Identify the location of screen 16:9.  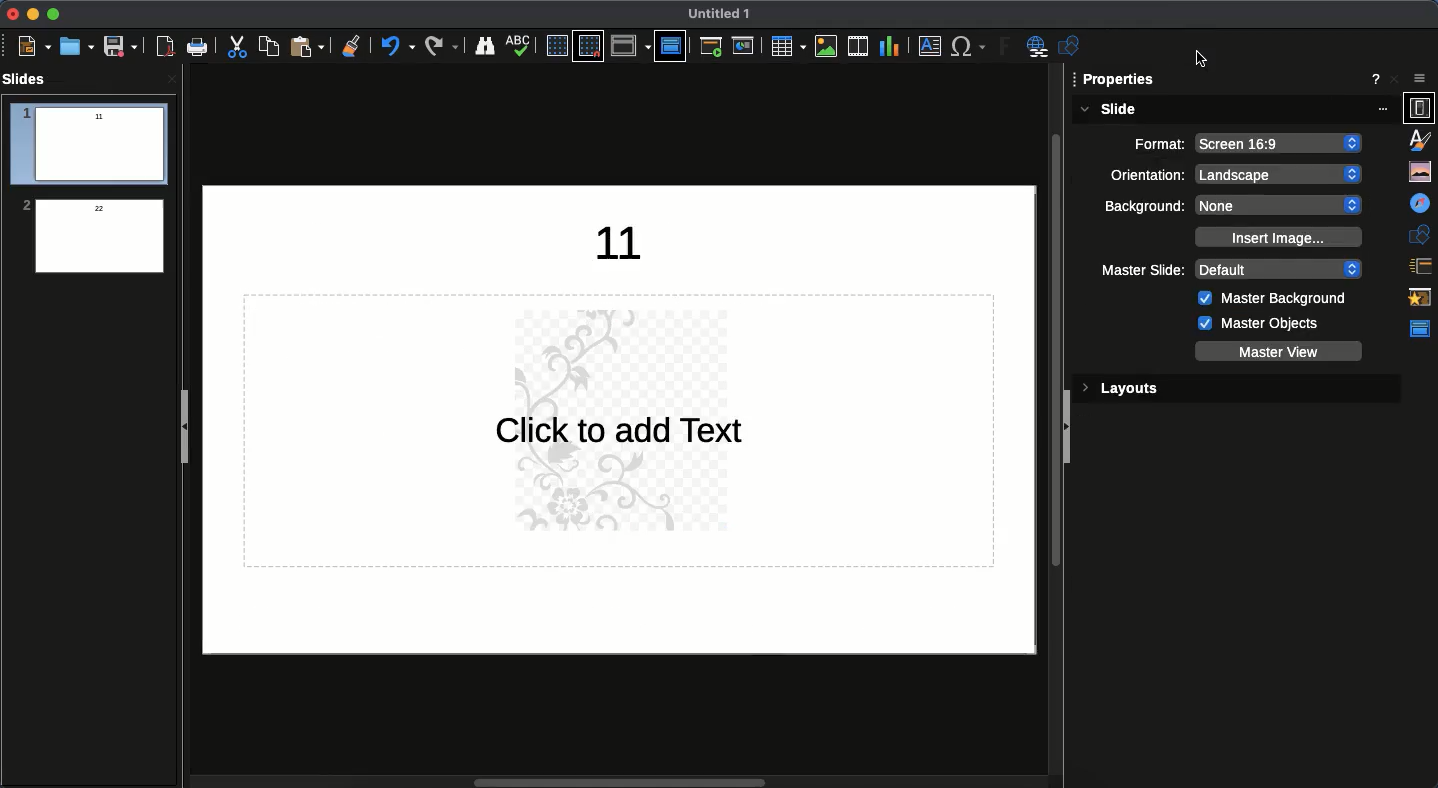
(1283, 143).